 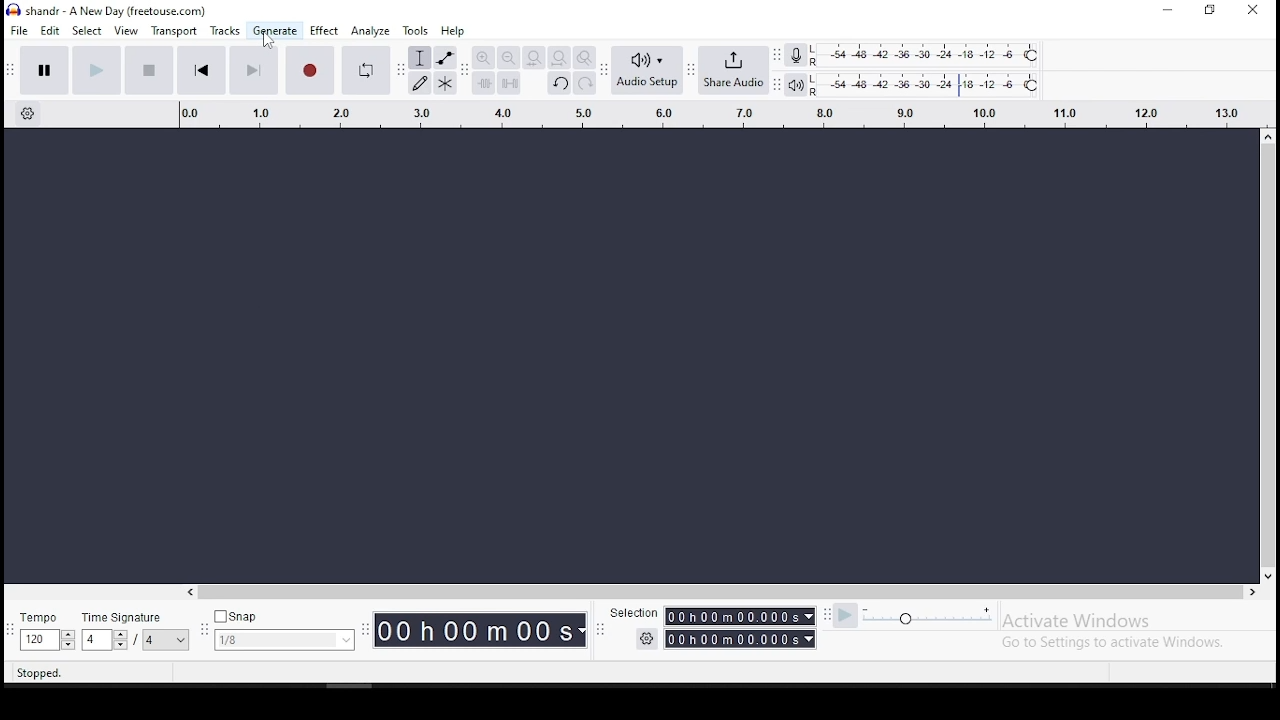 What do you see at coordinates (308, 70) in the screenshot?
I see `record` at bounding box center [308, 70].